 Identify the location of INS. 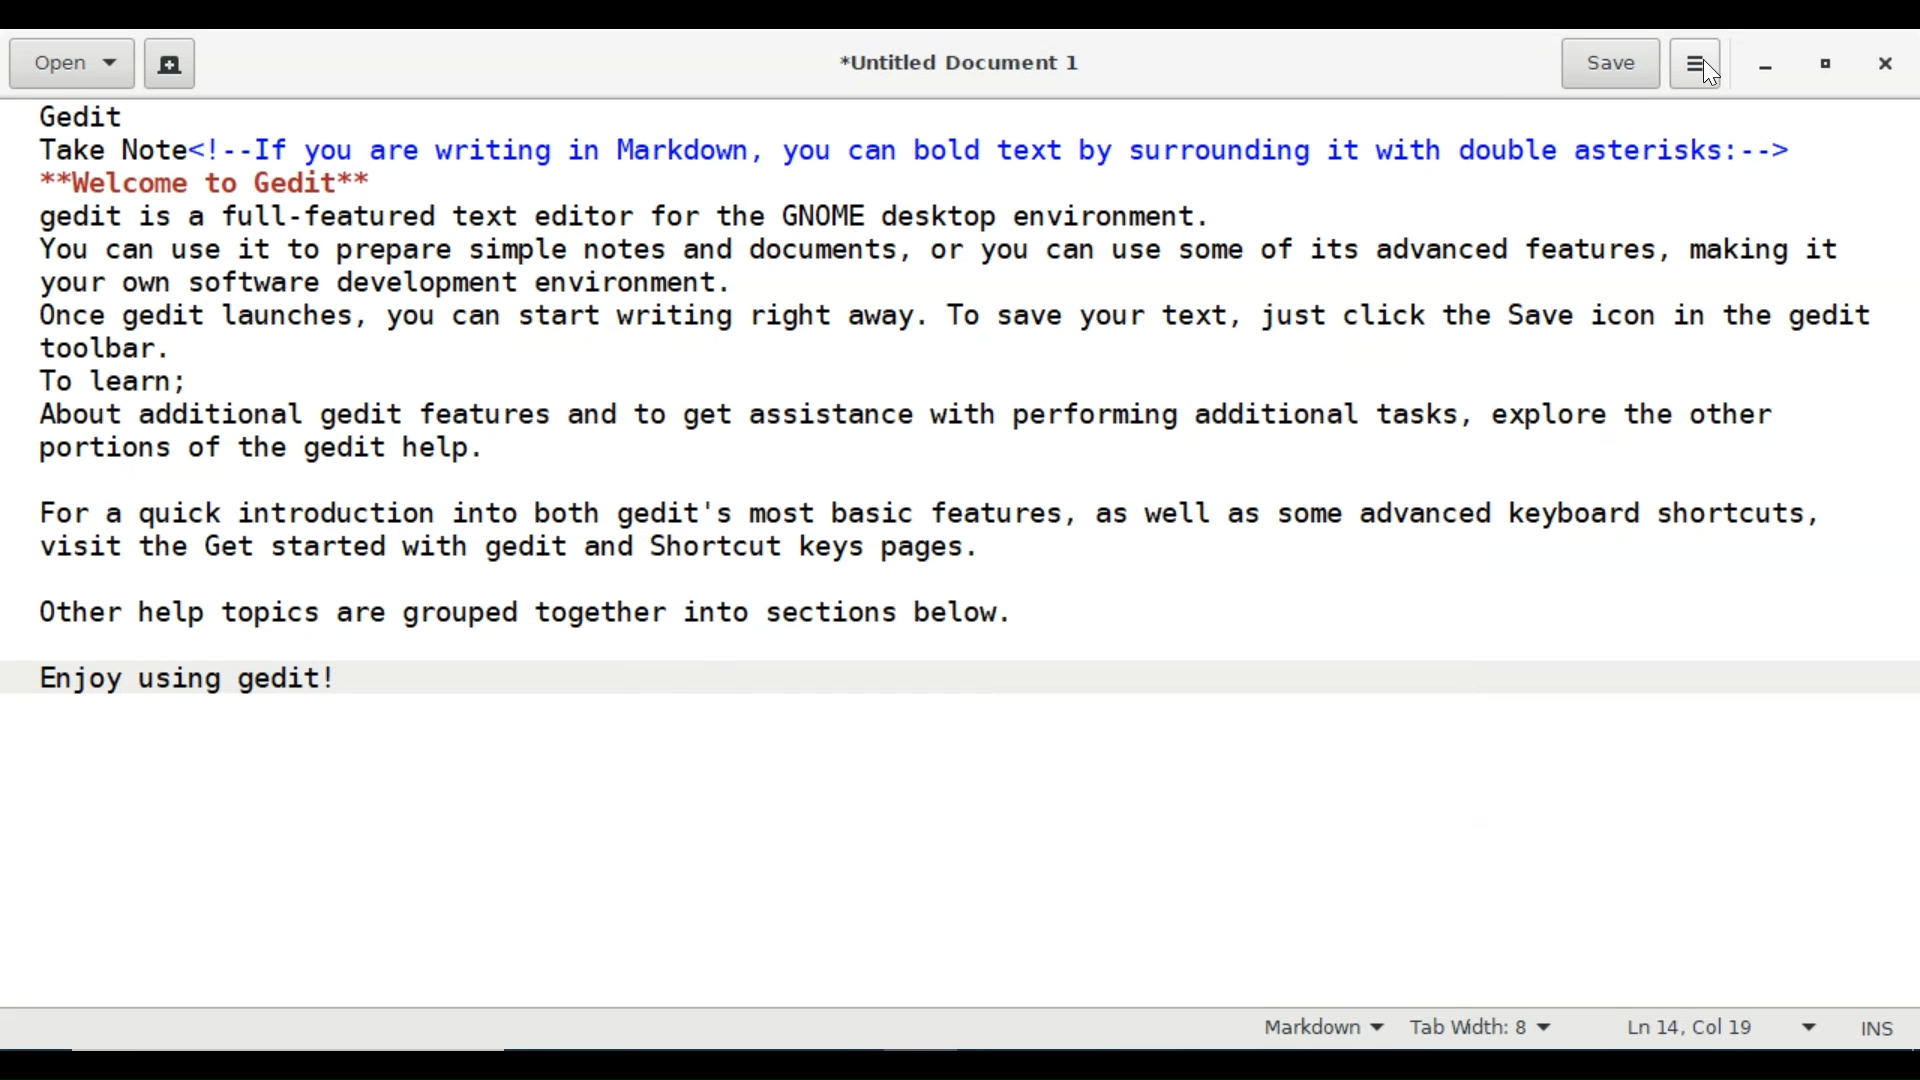
(1880, 1030).